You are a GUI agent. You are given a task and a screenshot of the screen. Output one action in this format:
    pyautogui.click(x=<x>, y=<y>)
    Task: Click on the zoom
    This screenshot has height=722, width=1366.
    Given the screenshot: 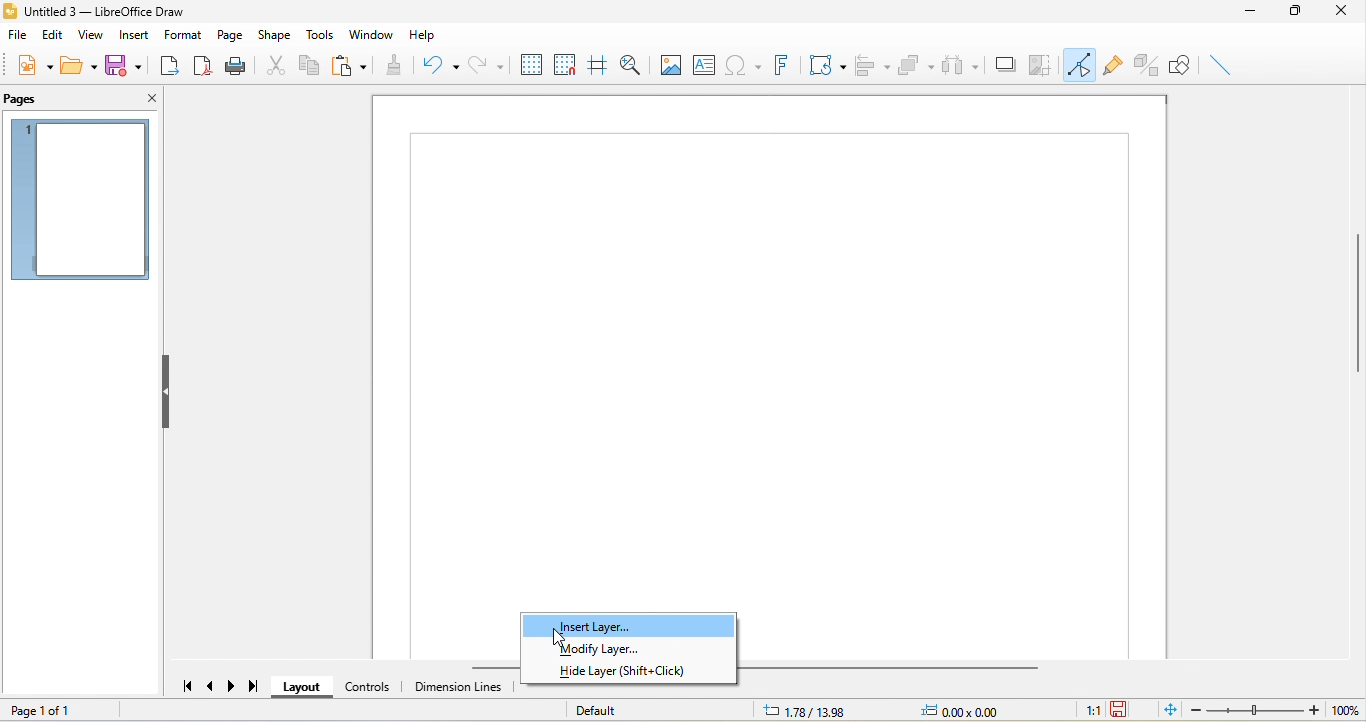 What is the action you would take?
    pyautogui.click(x=1276, y=711)
    